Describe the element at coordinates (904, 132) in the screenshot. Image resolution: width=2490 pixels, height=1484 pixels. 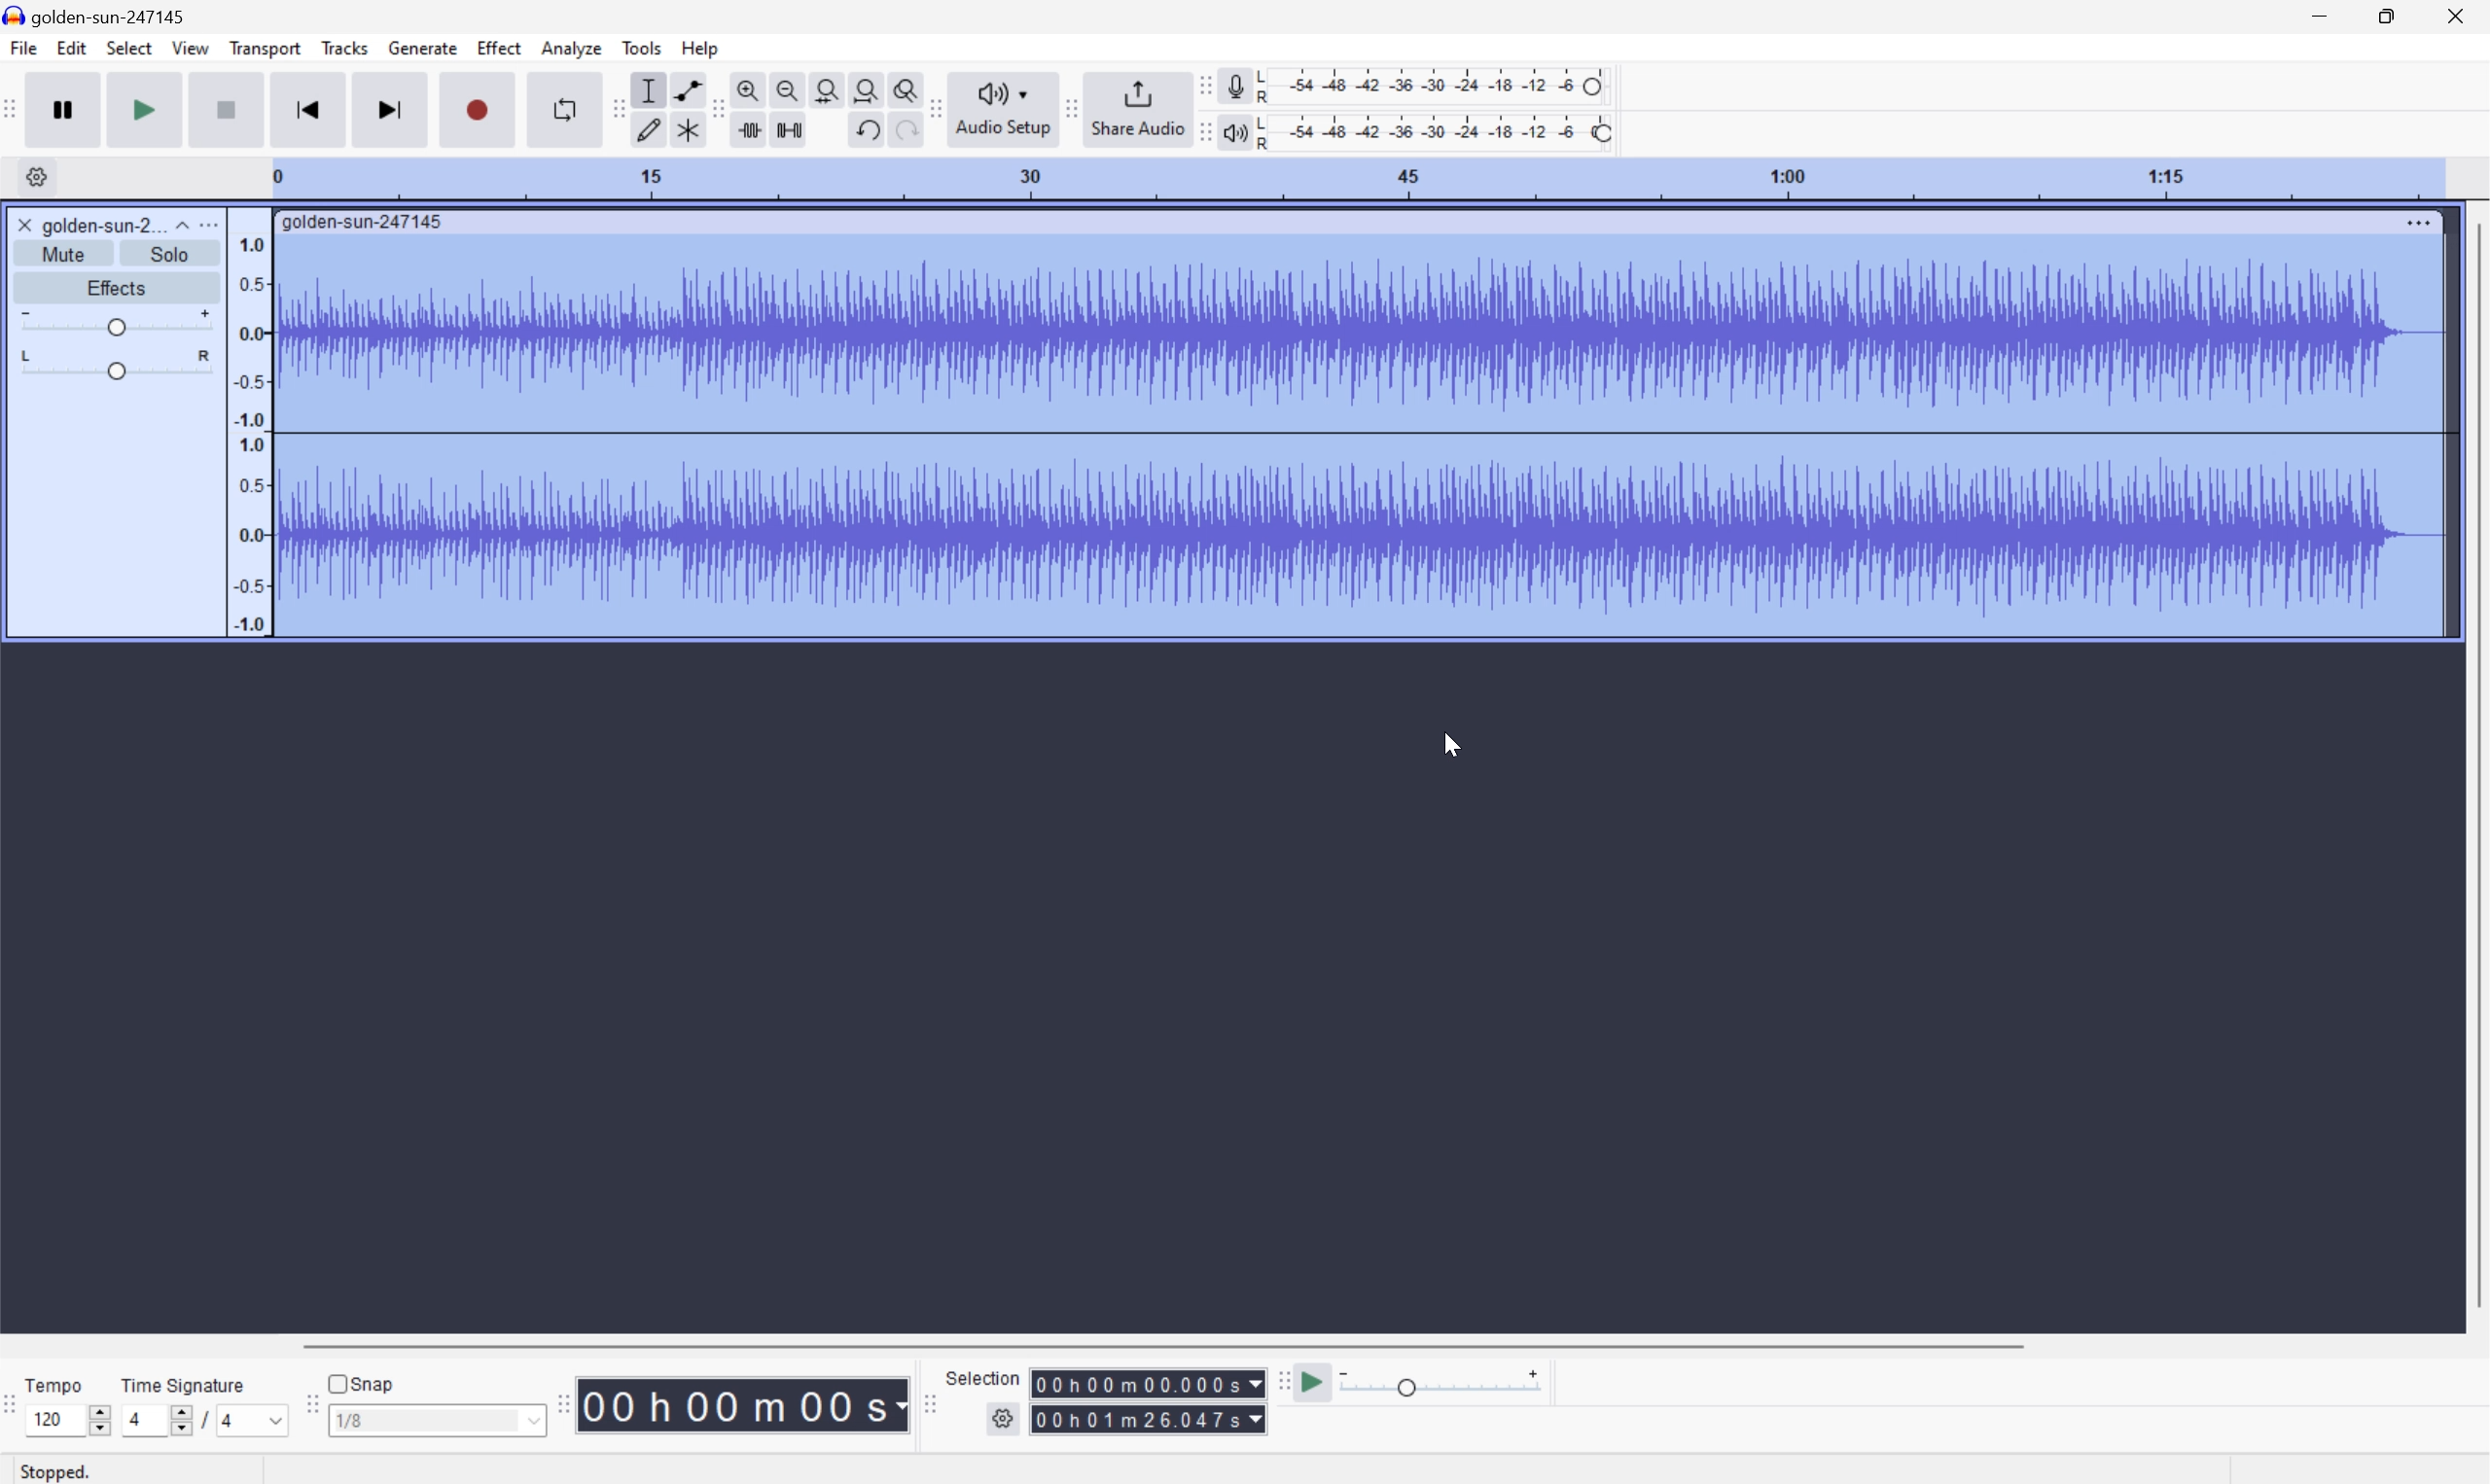
I see `Redo` at that location.